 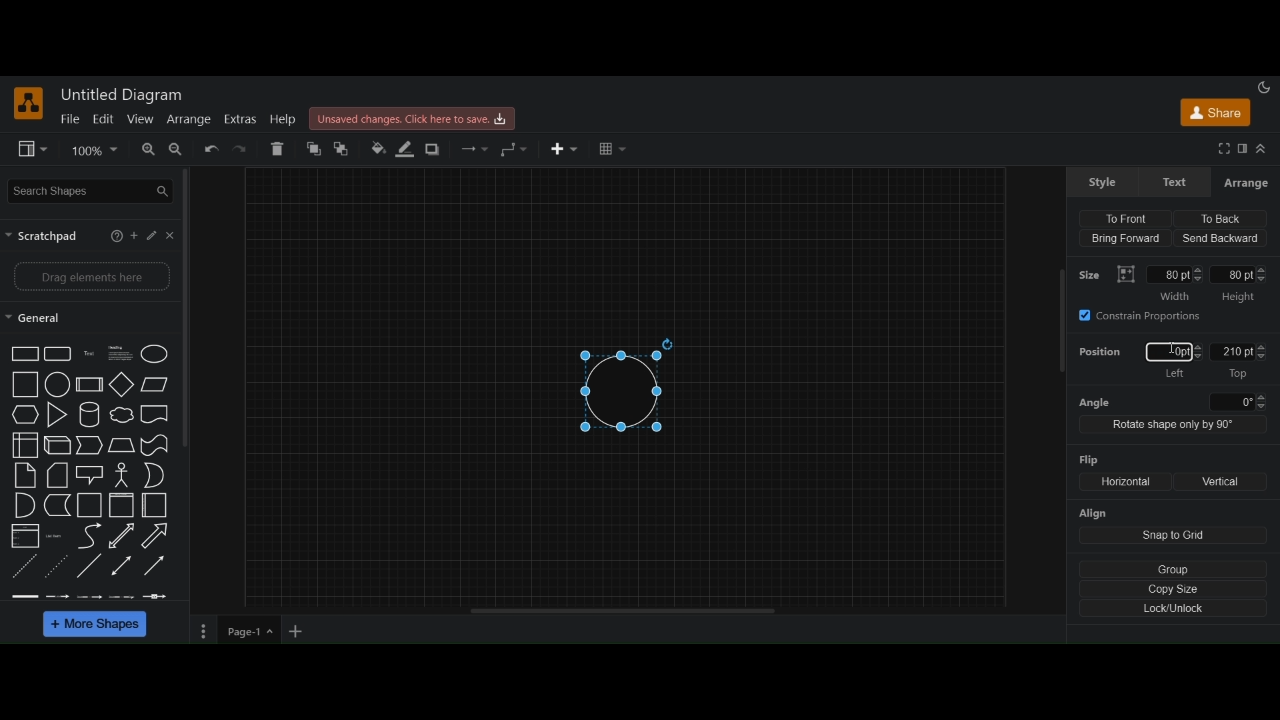 What do you see at coordinates (1123, 481) in the screenshot?
I see `horizontal` at bounding box center [1123, 481].